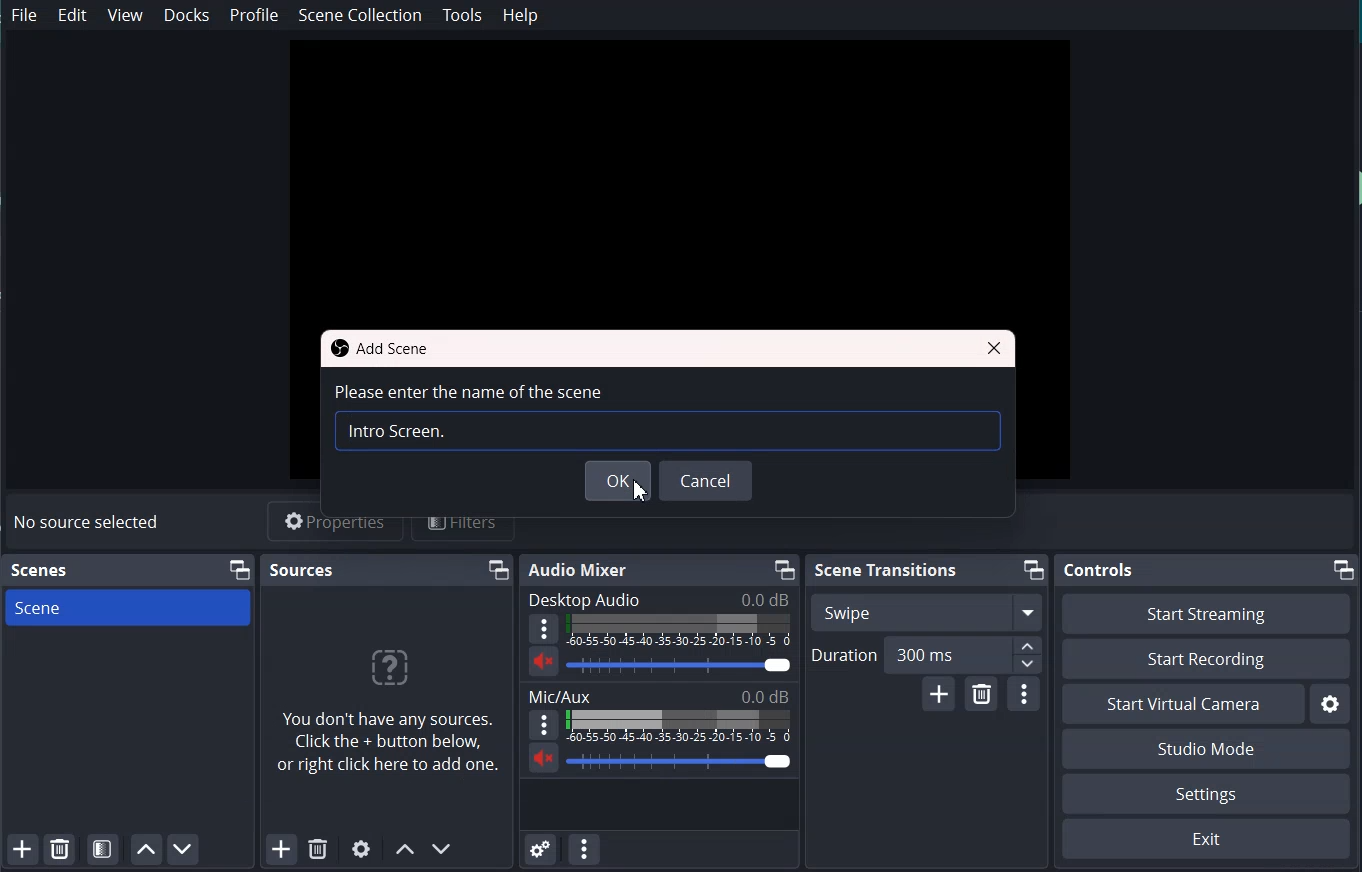 This screenshot has width=1362, height=872. I want to click on Tools, so click(463, 16).